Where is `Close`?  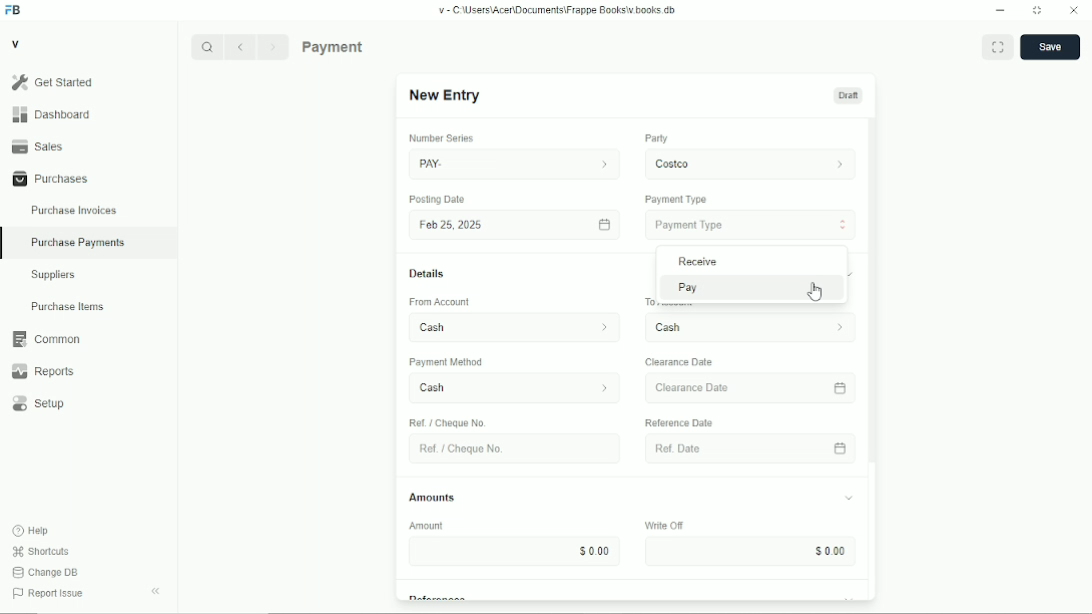 Close is located at coordinates (1074, 10).